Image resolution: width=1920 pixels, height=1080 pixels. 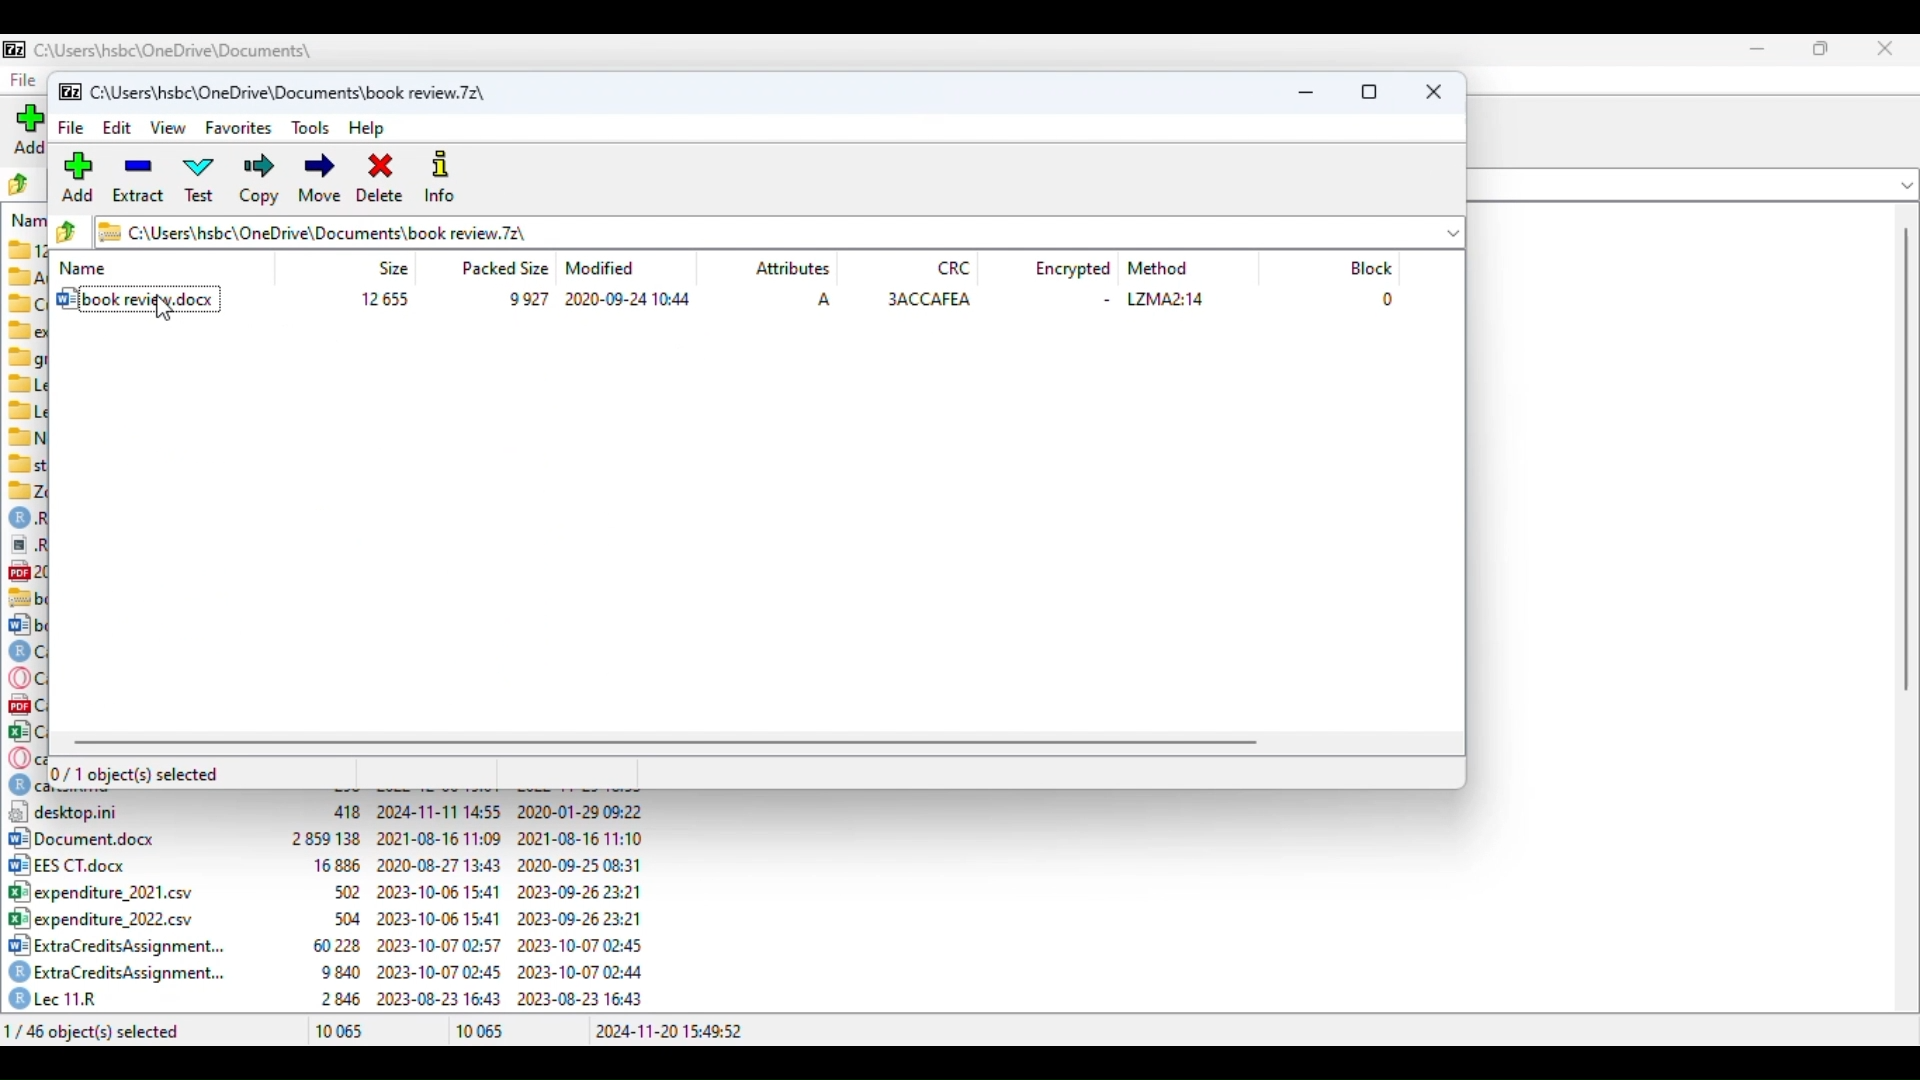 What do you see at coordinates (629, 298) in the screenshot?
I see `2020-09-24 10:44` at bounding box center [629, 298].